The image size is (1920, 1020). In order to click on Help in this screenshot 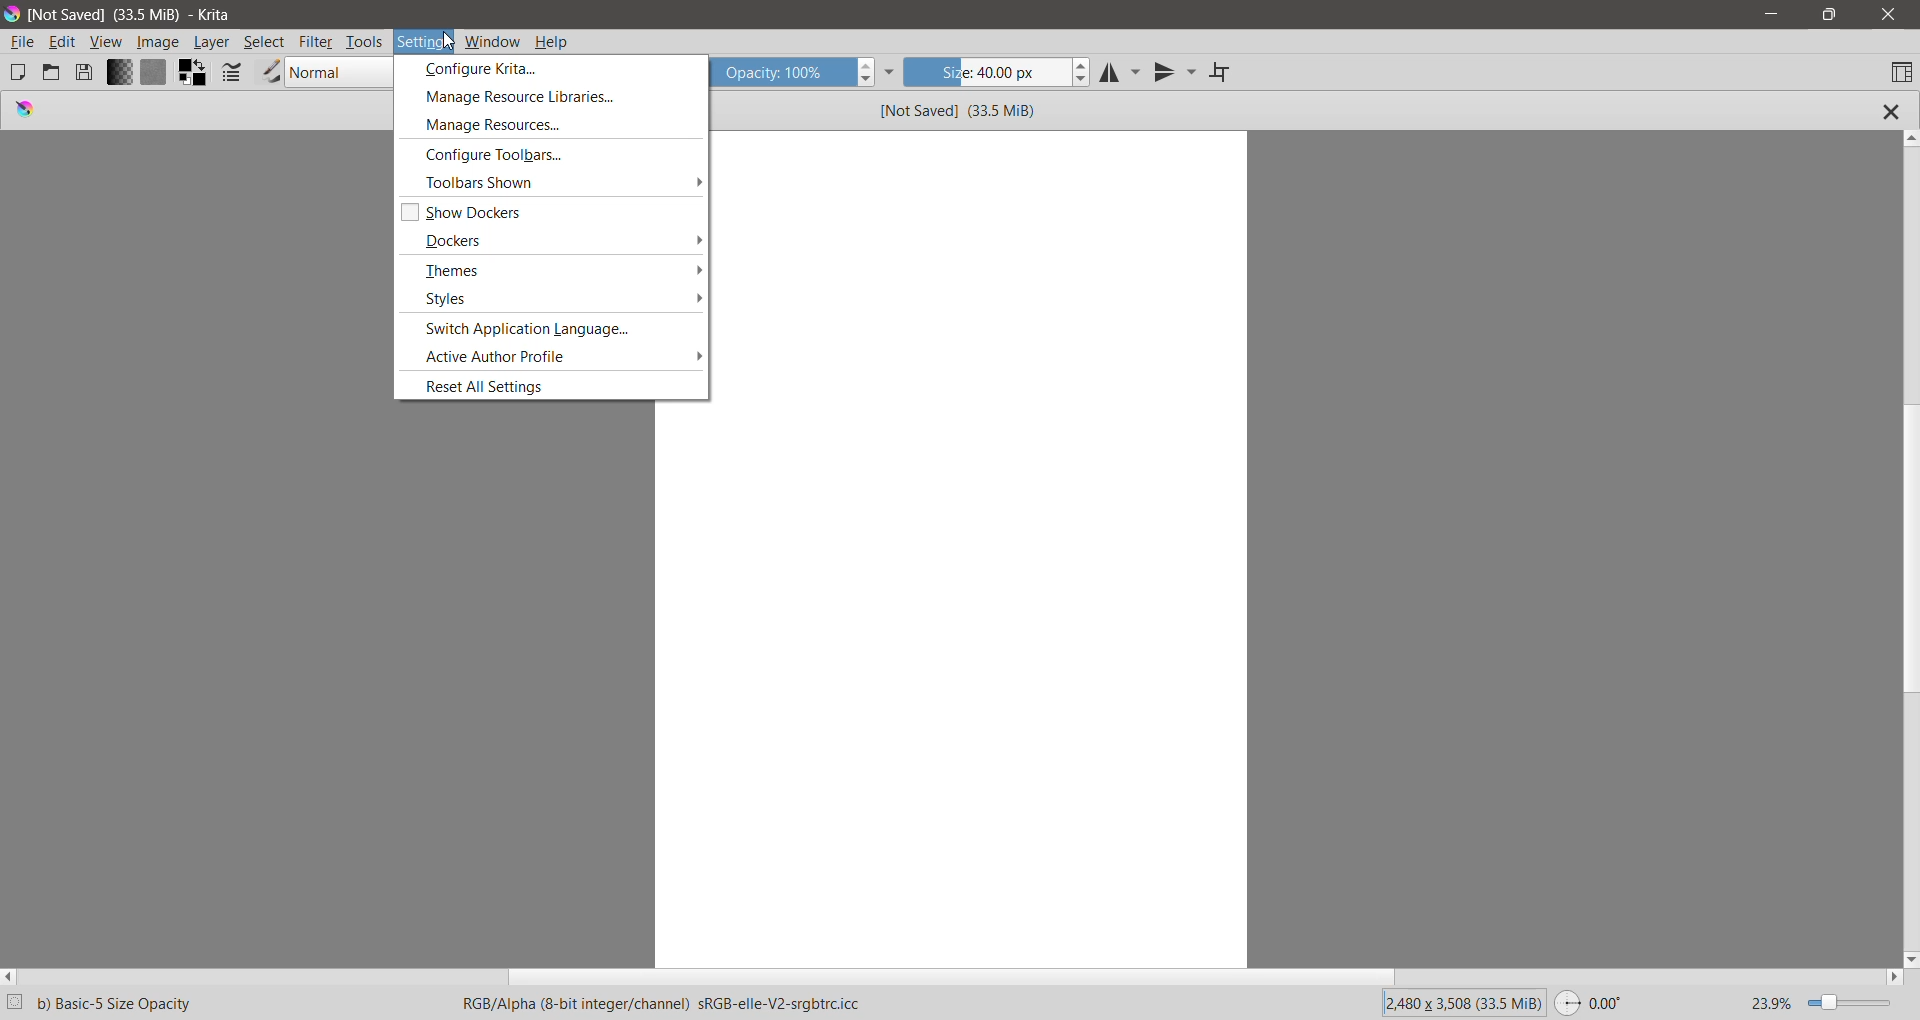, I will do `click(551, 41)`.